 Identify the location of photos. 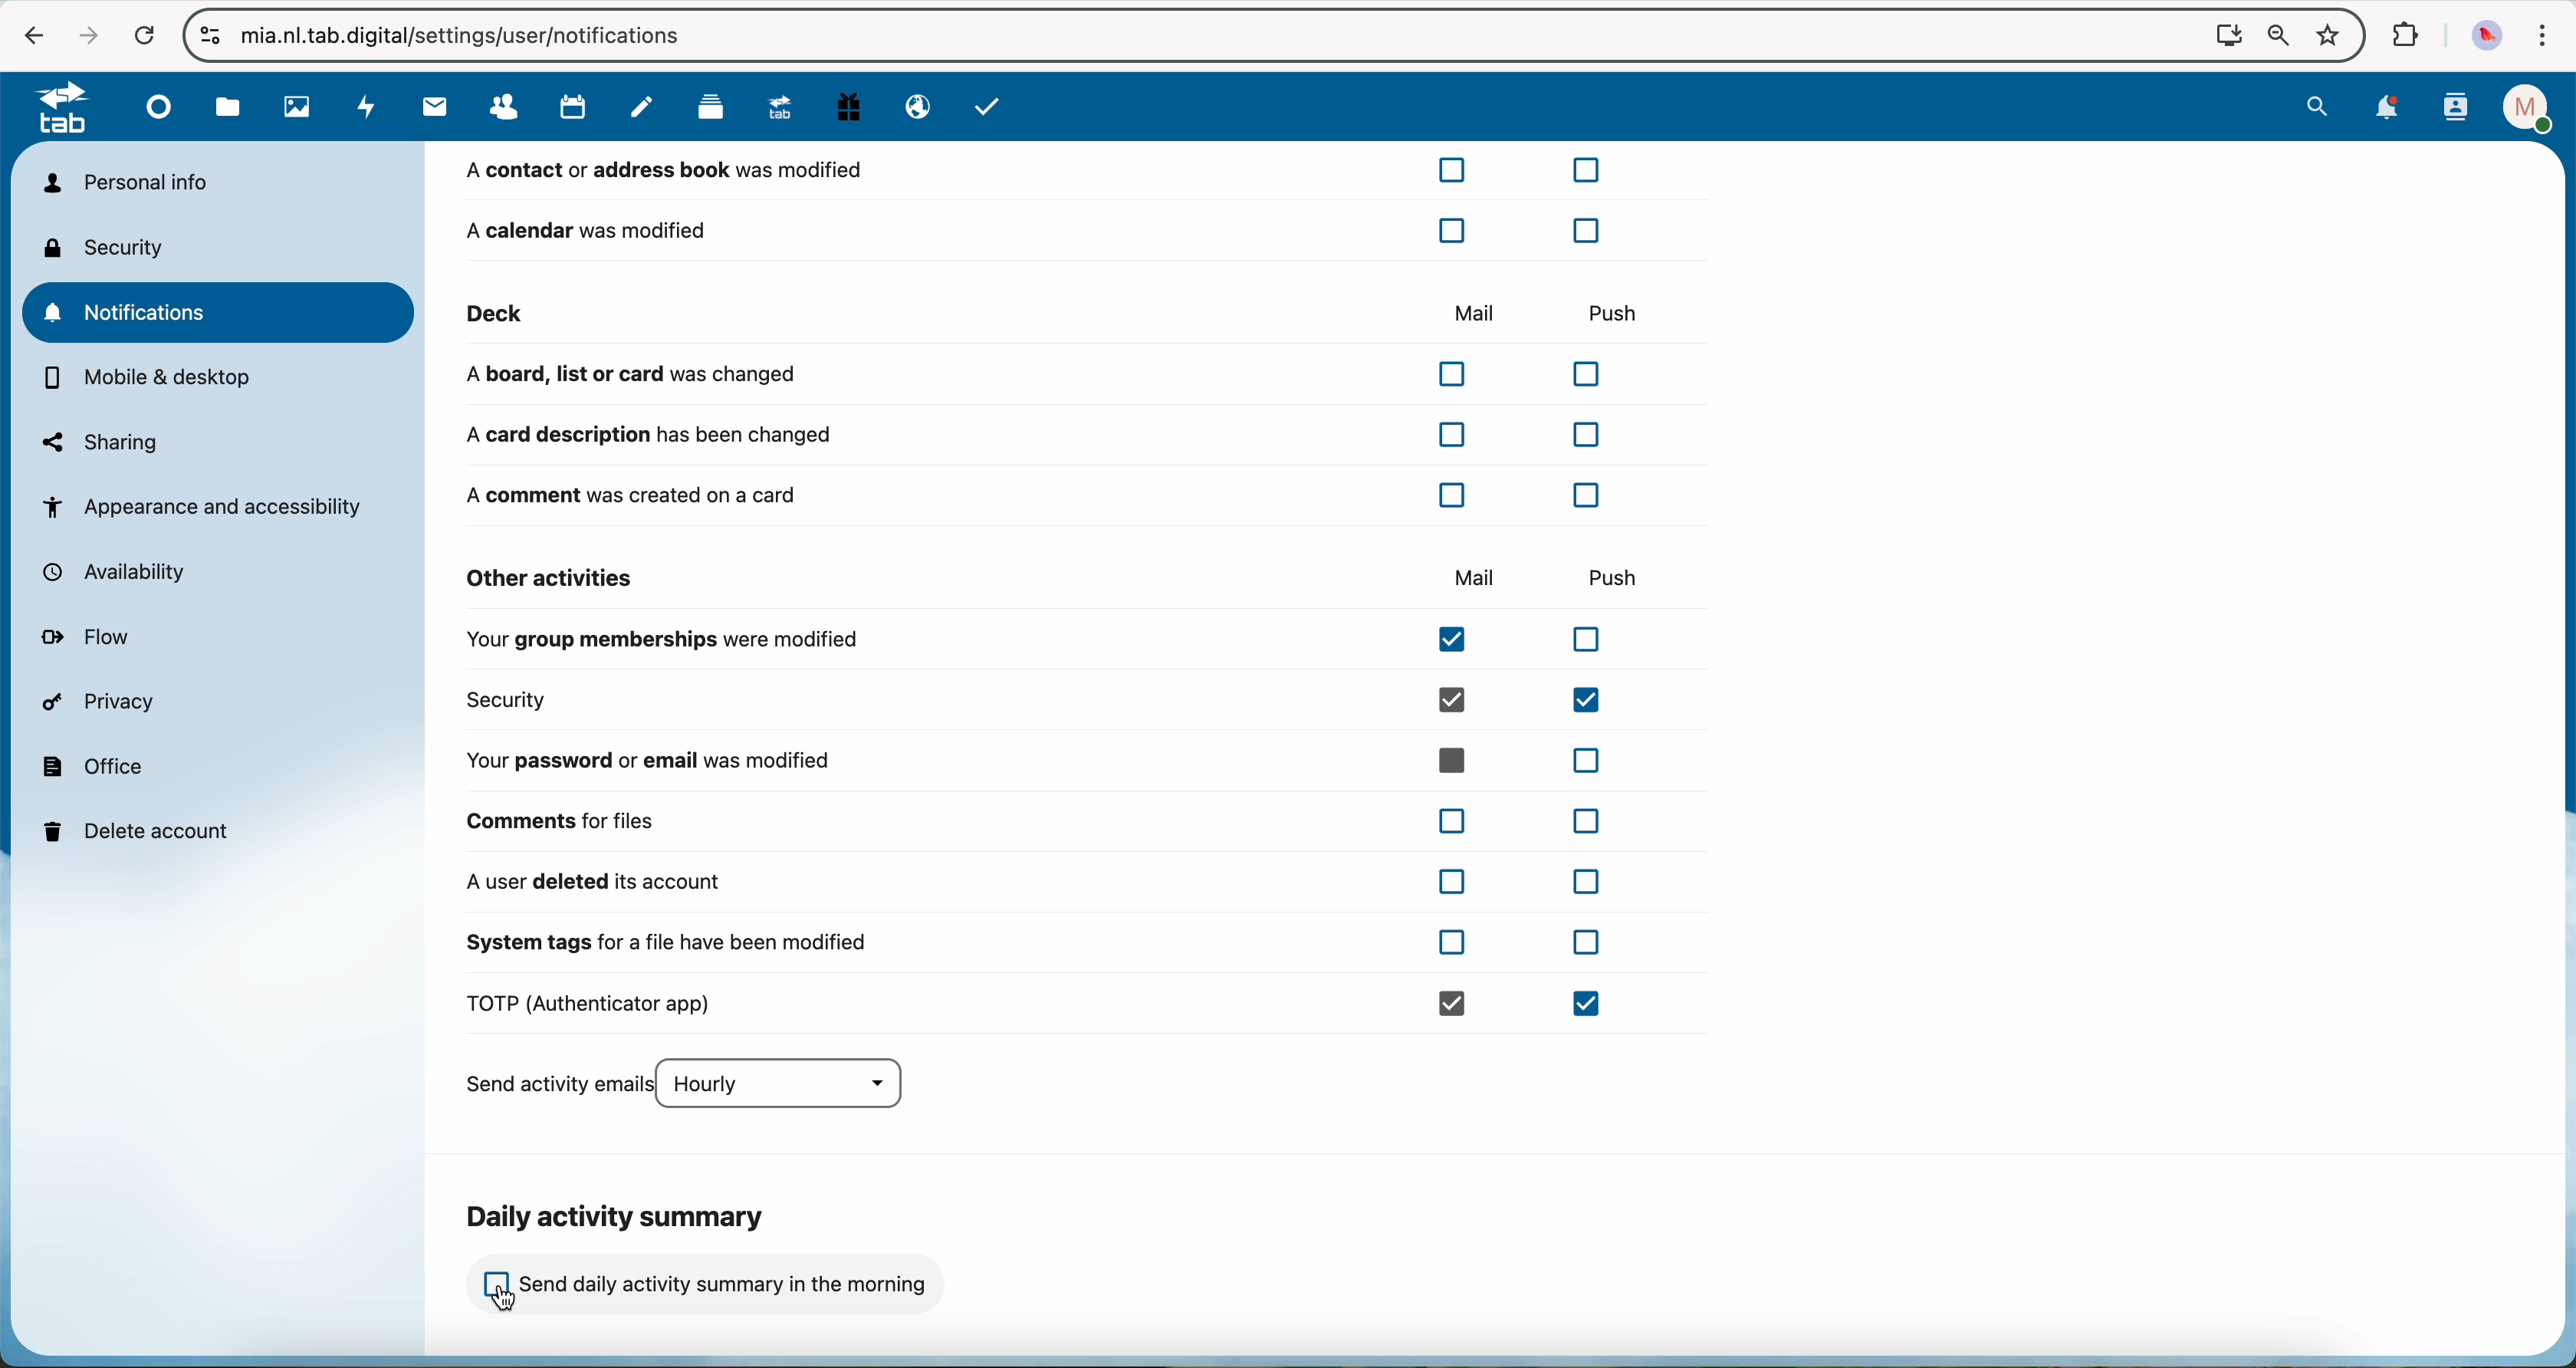
(294, 108).